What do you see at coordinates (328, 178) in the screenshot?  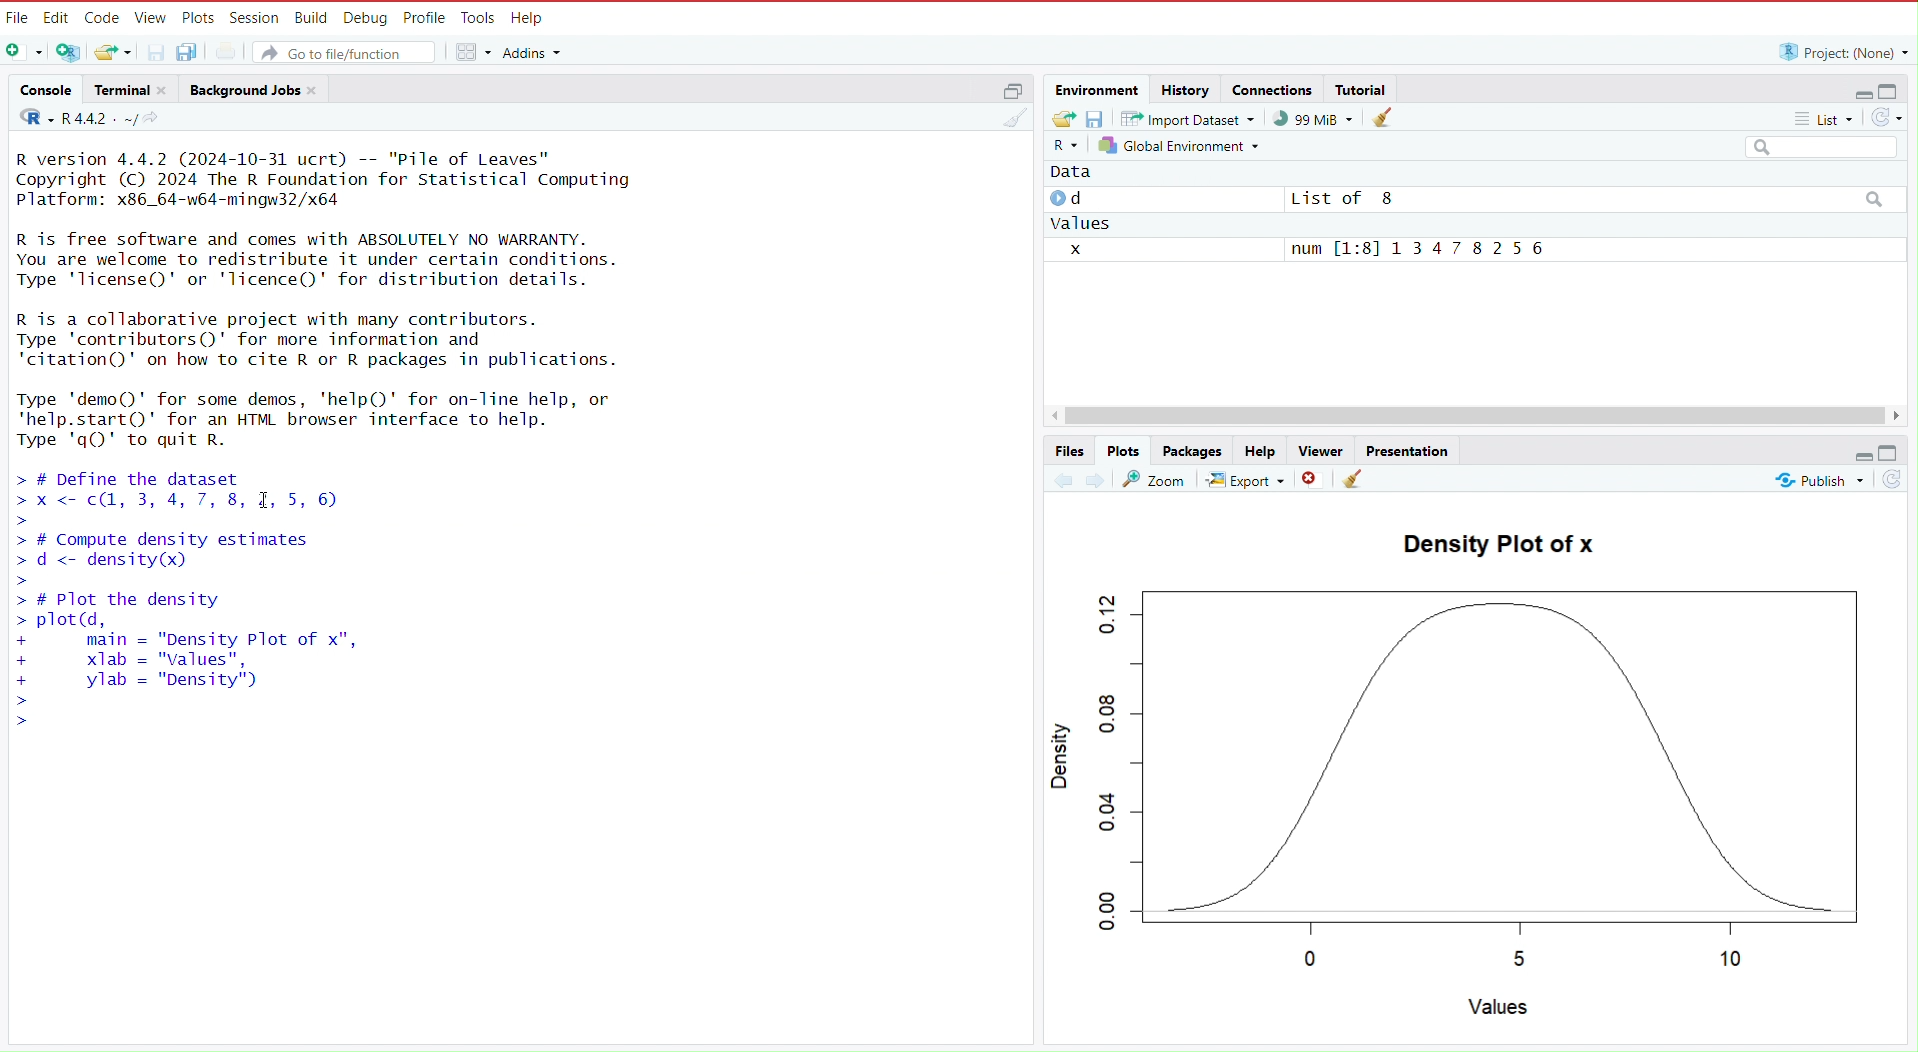 I see `R version 4.4.2 (2024-10-31 ucrt) -- "Pile of Leaves"
Copyright (C) 2024 The R Foundation for Statistical Computing
Platform: x86_64-w64-mingw32/x64` at bounding box center [328, 178].